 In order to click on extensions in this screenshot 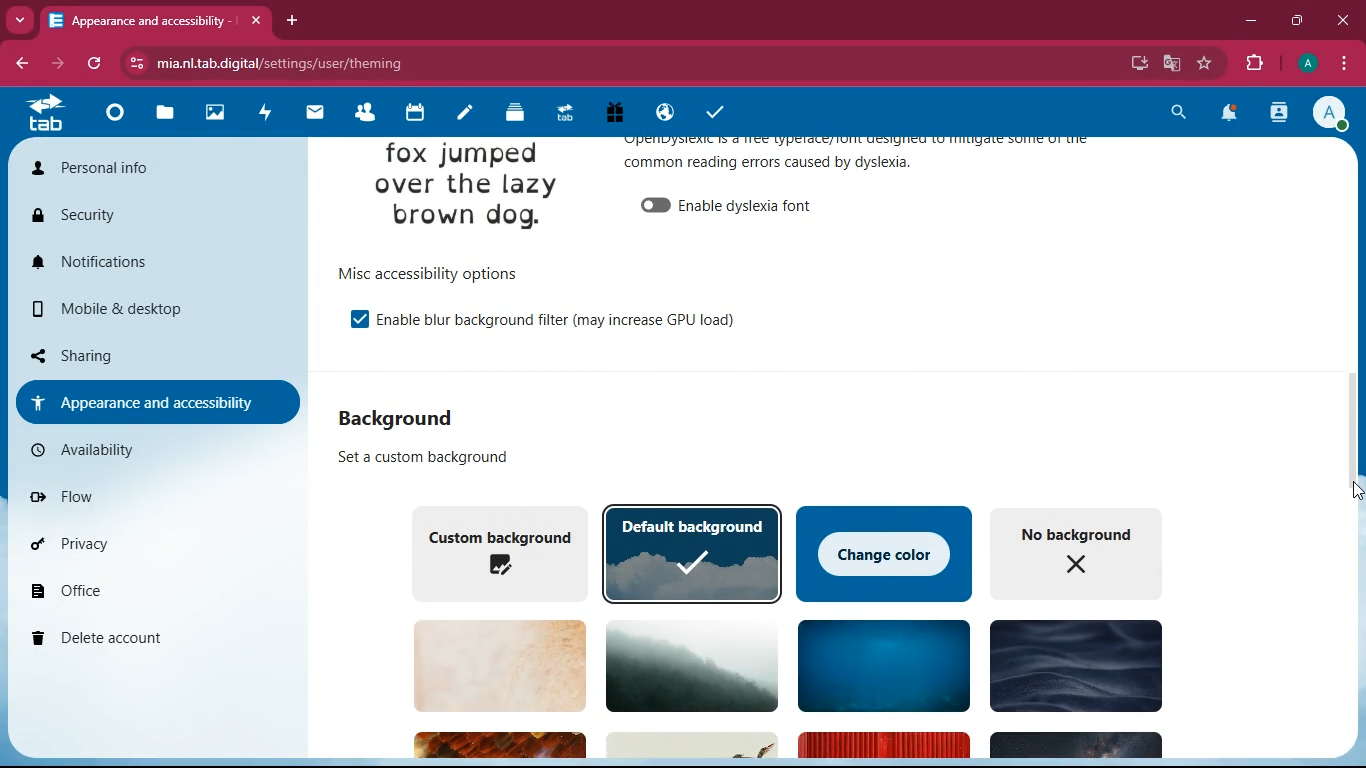, I will do `click(1253, 64)`.